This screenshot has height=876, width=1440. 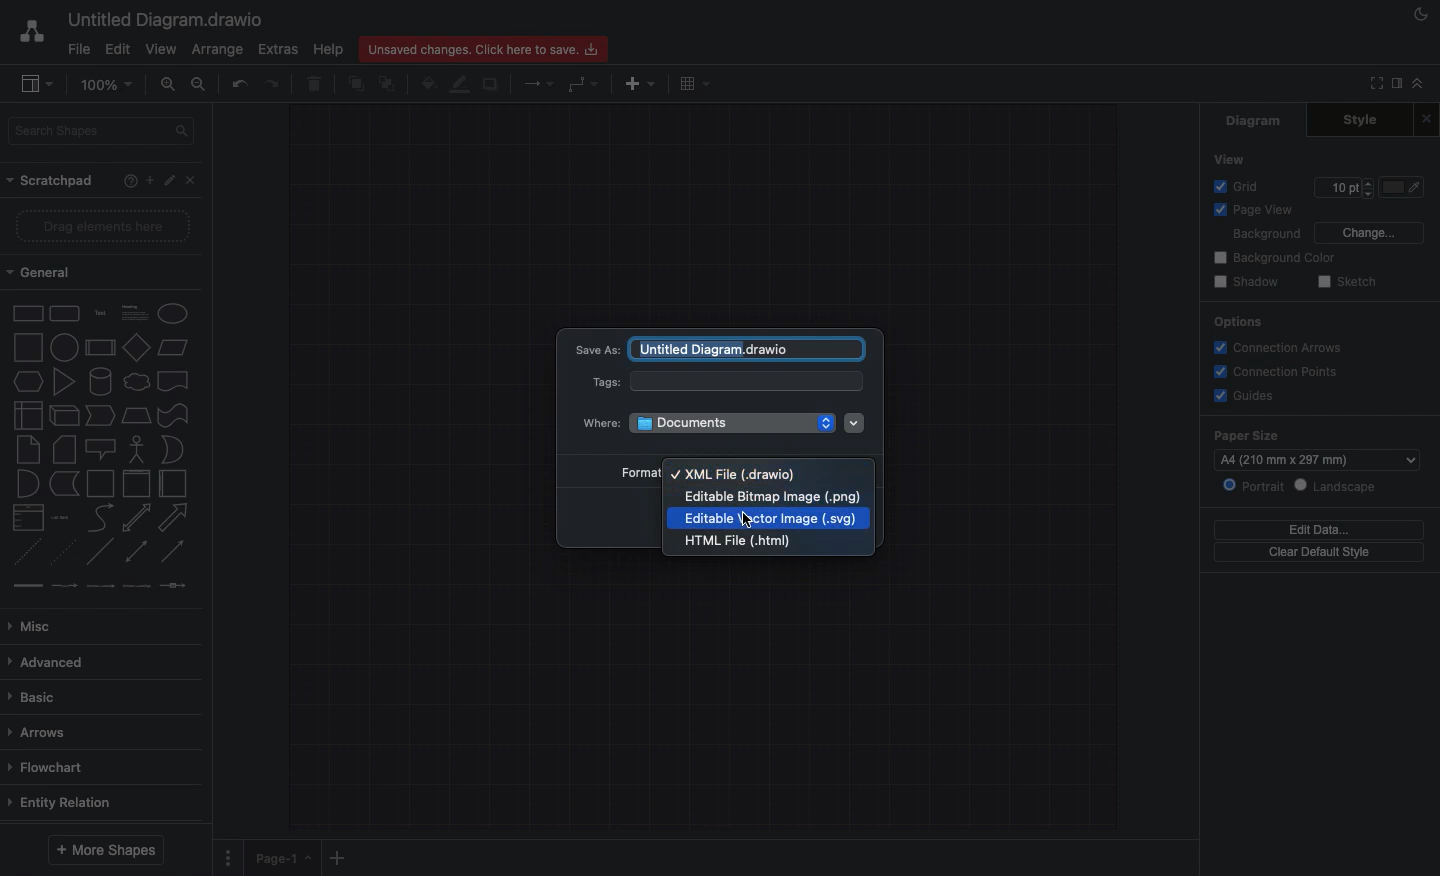 I want to click on Fill color, so click(x=431, y=83).